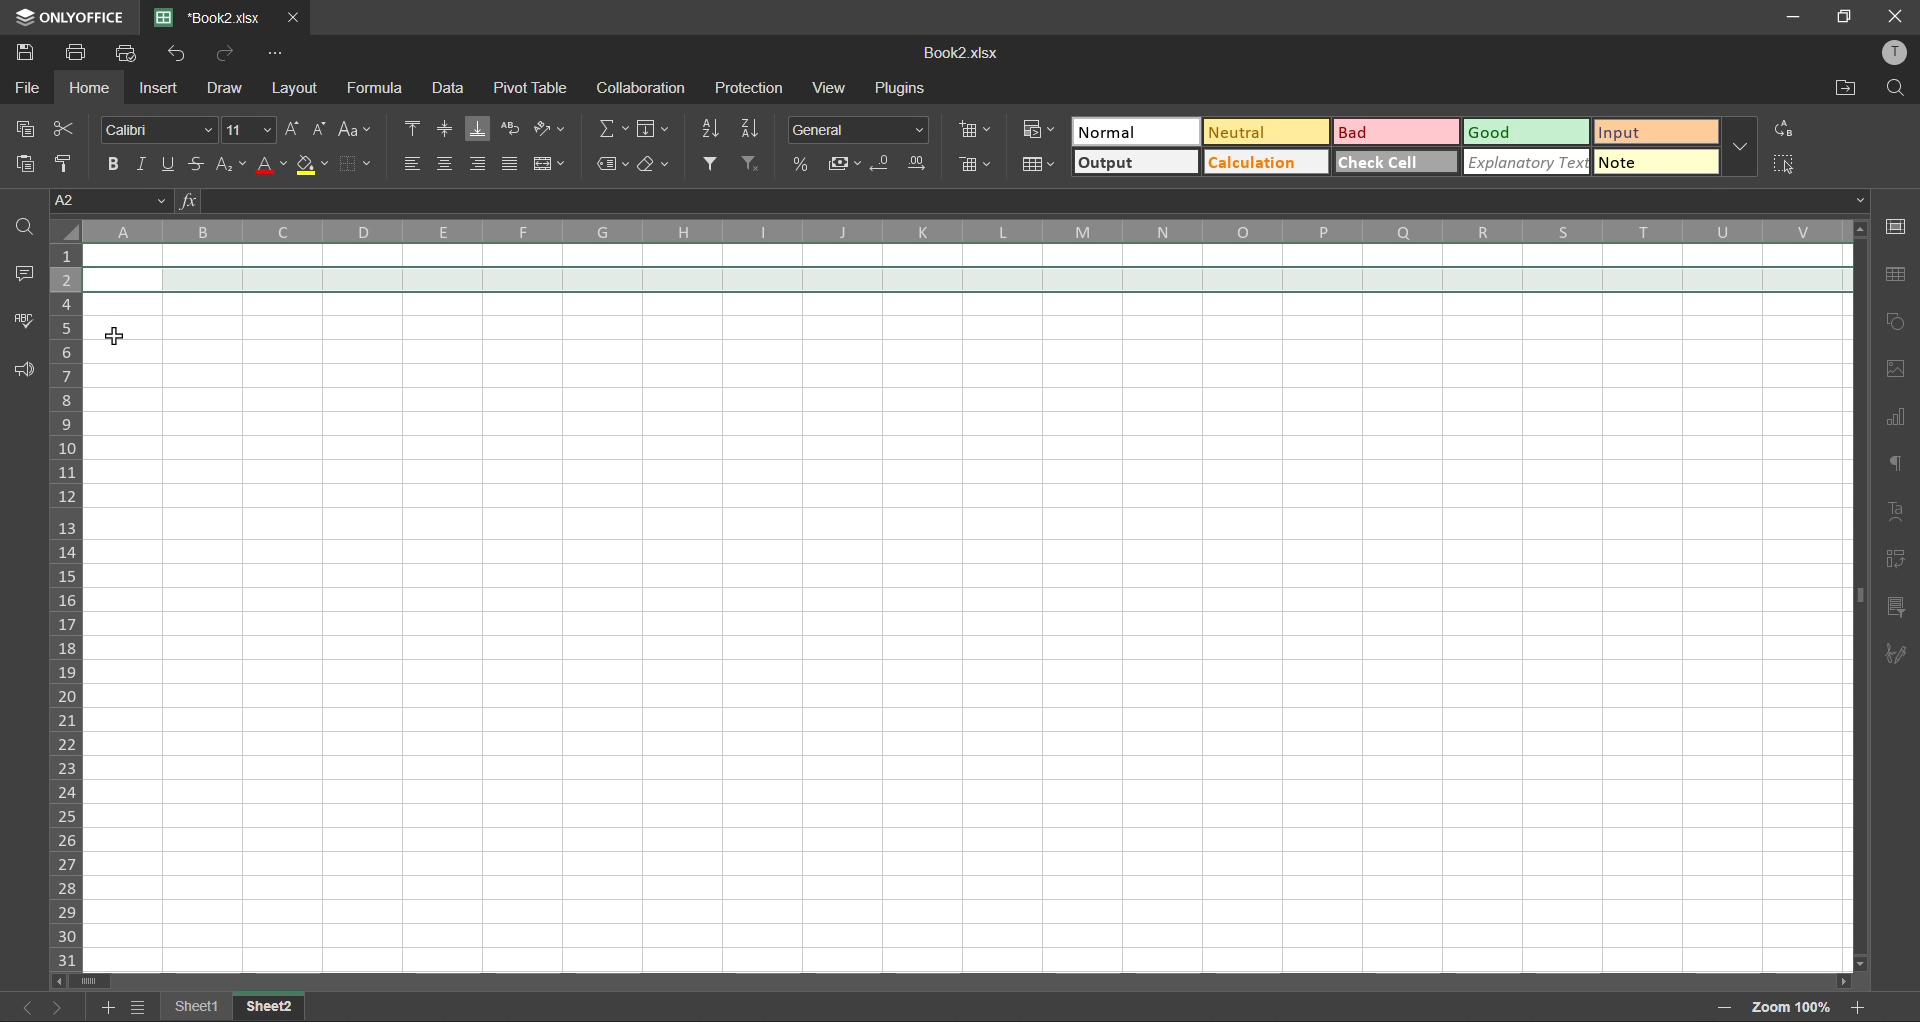 Image resolution: width=1920 pixels, height=1022 pixels. I want to click on neutral, so click(1265, 137).